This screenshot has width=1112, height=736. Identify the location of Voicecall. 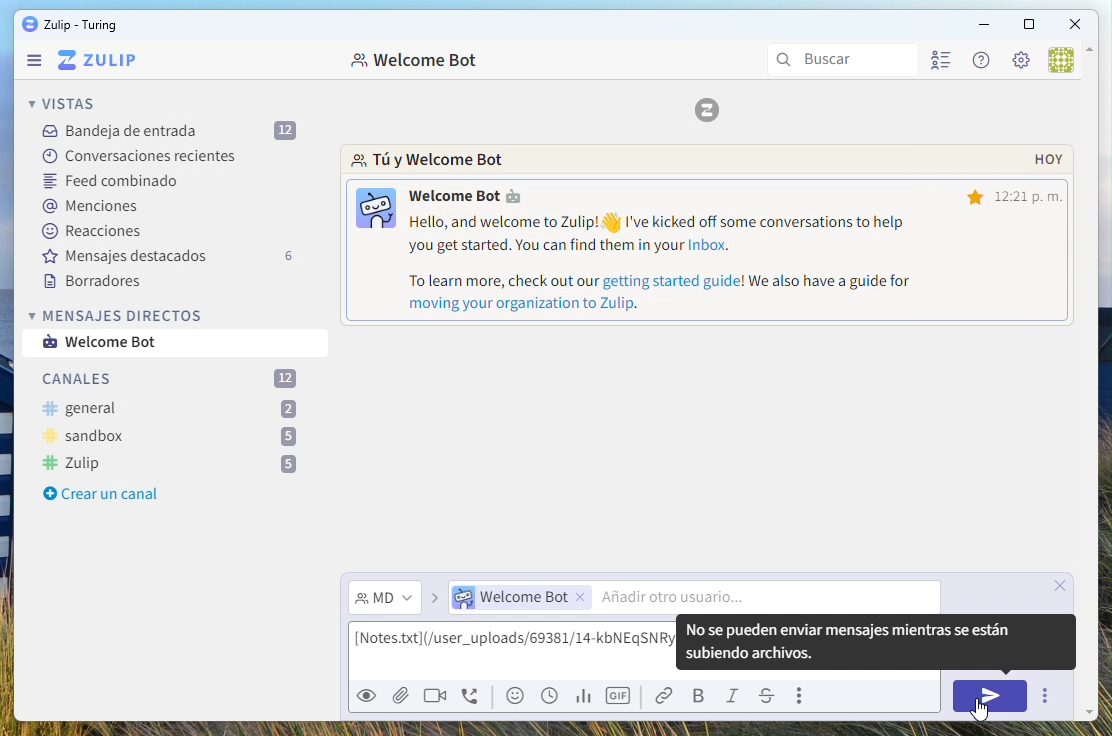
(472, 698).